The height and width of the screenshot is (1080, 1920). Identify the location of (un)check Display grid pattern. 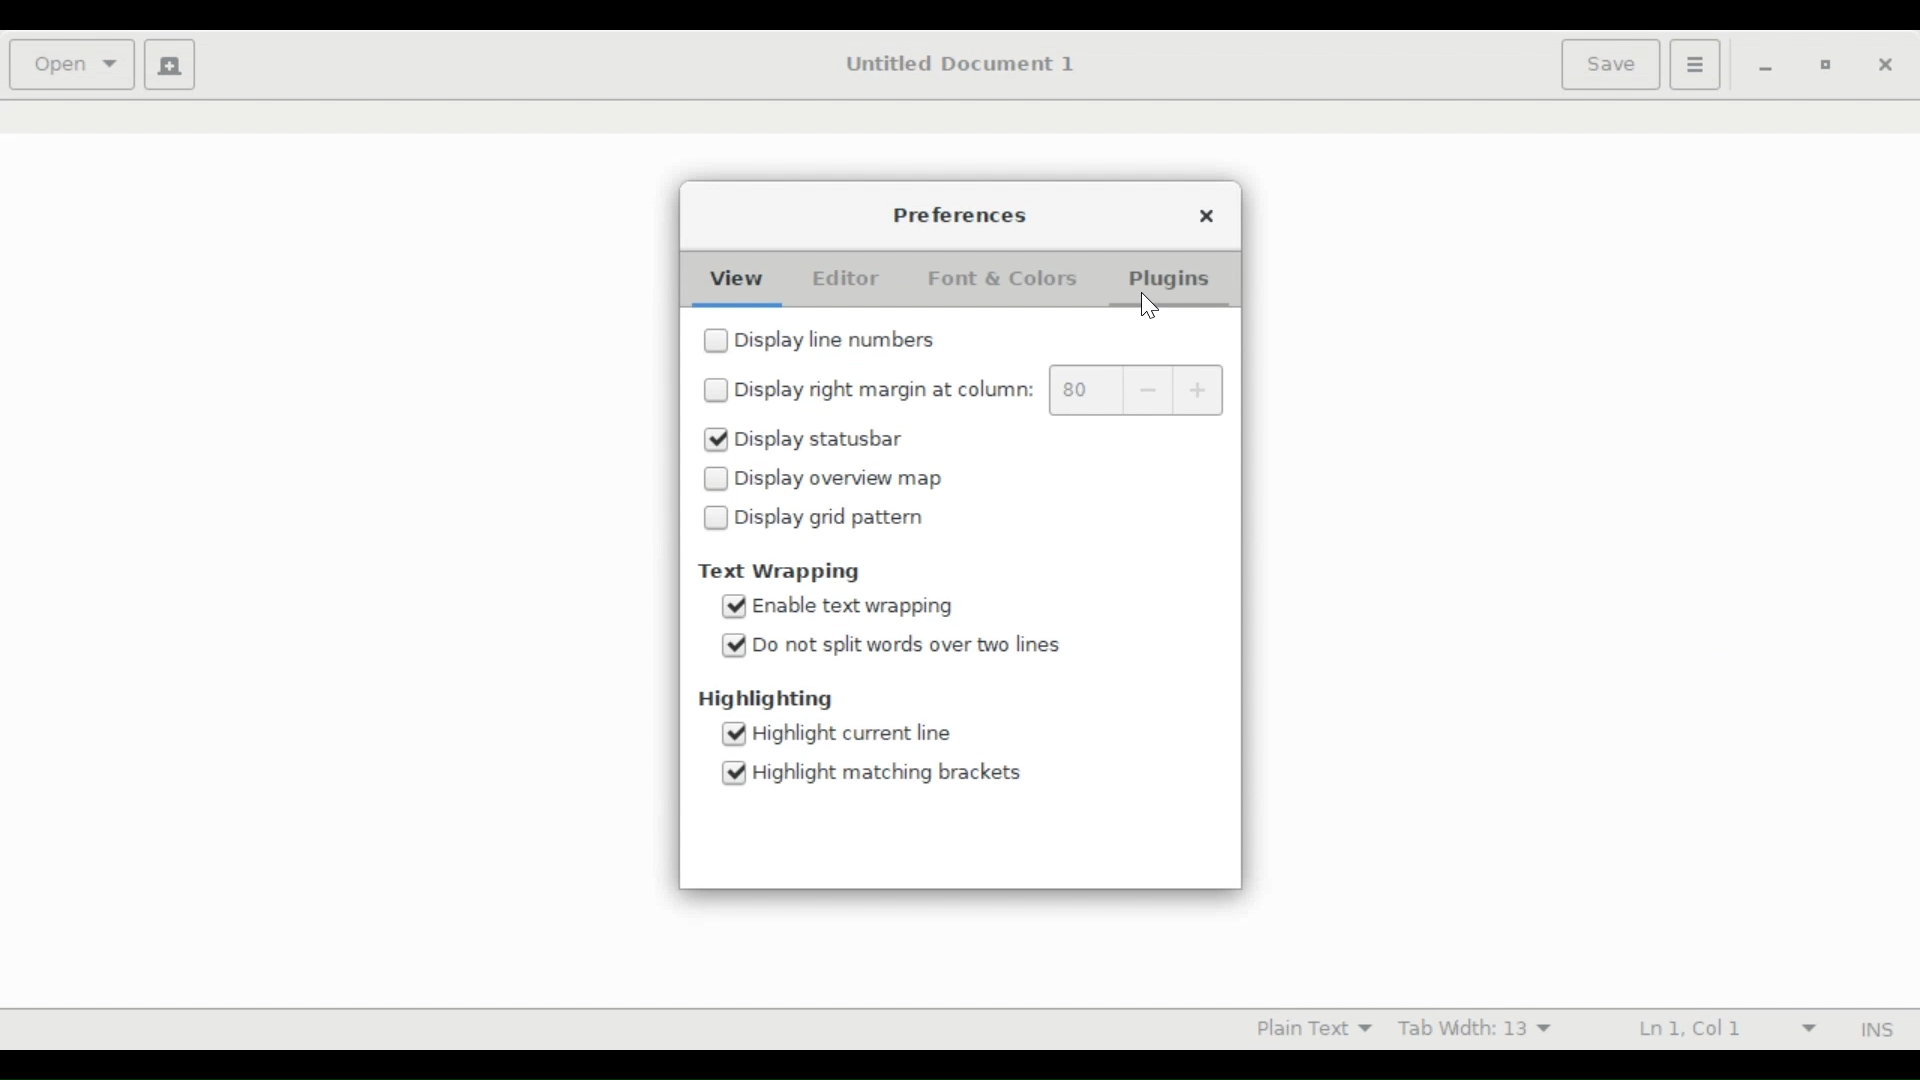
(836, 518).